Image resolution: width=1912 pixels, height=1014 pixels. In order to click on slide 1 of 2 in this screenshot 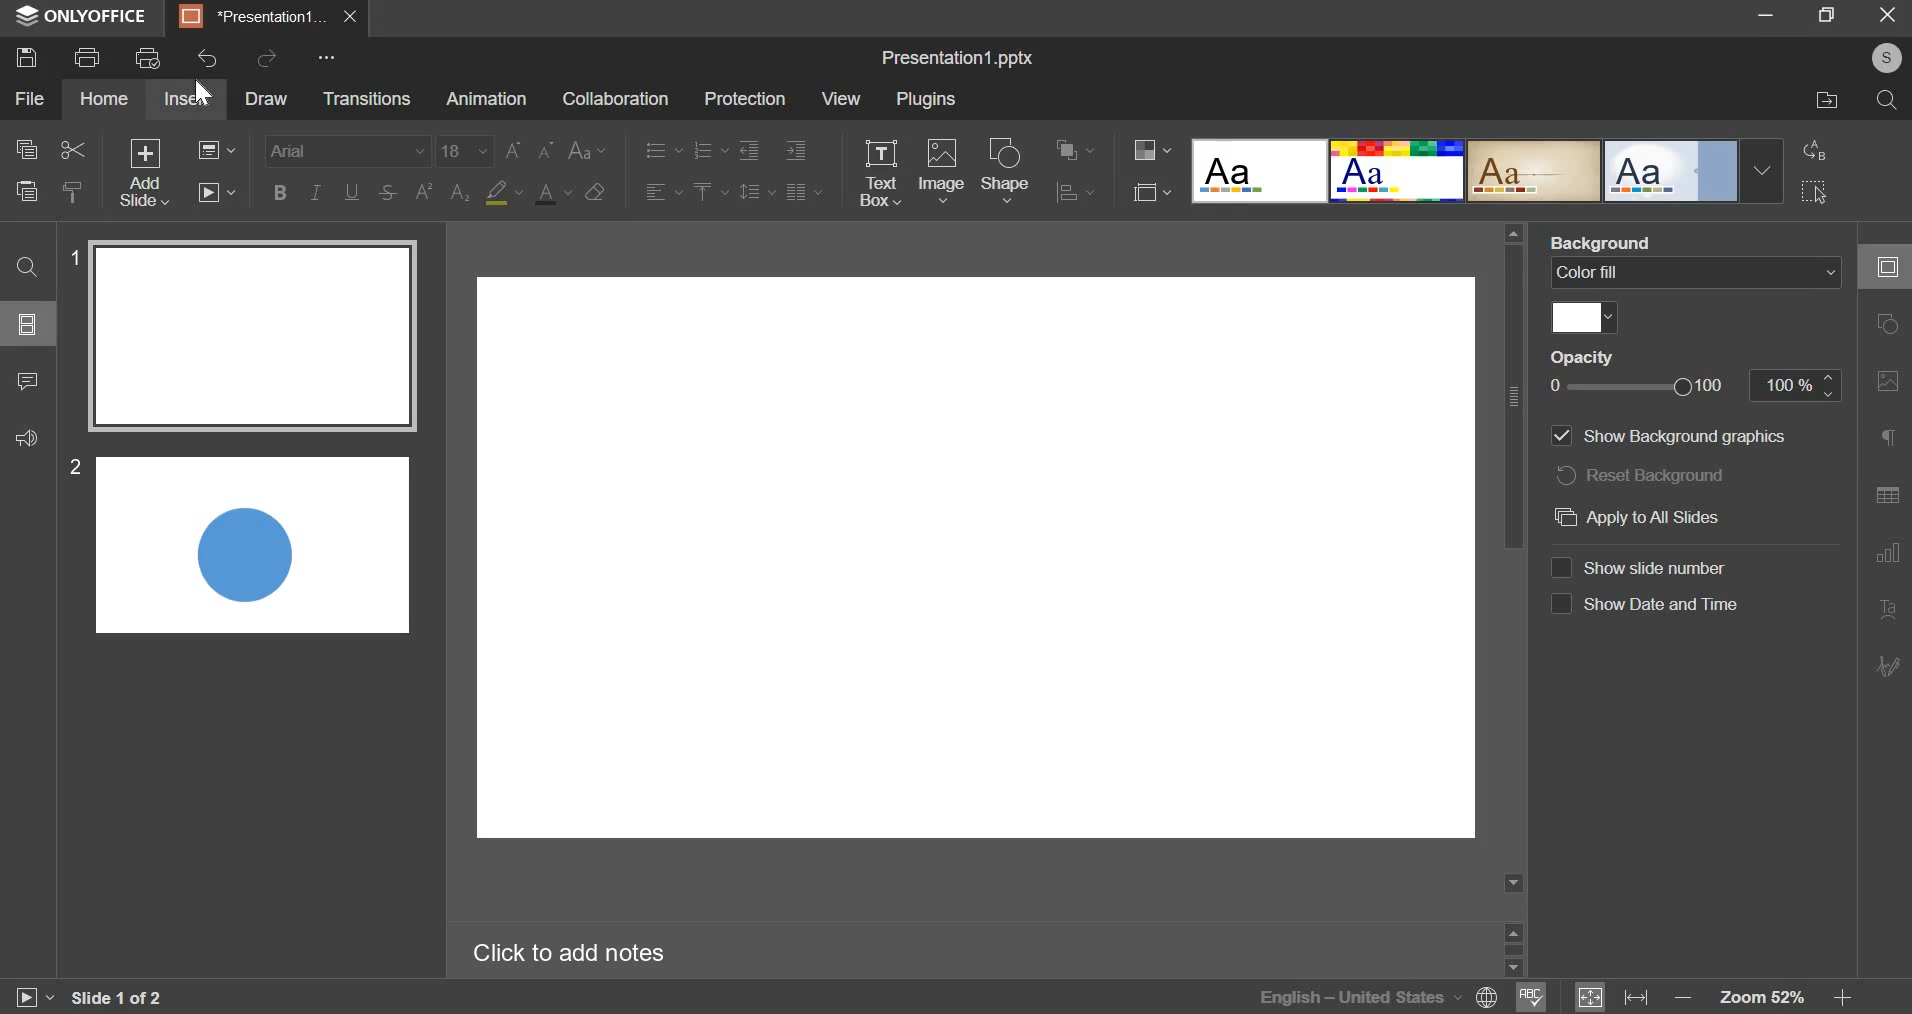, I will do `click(120, 997)`.